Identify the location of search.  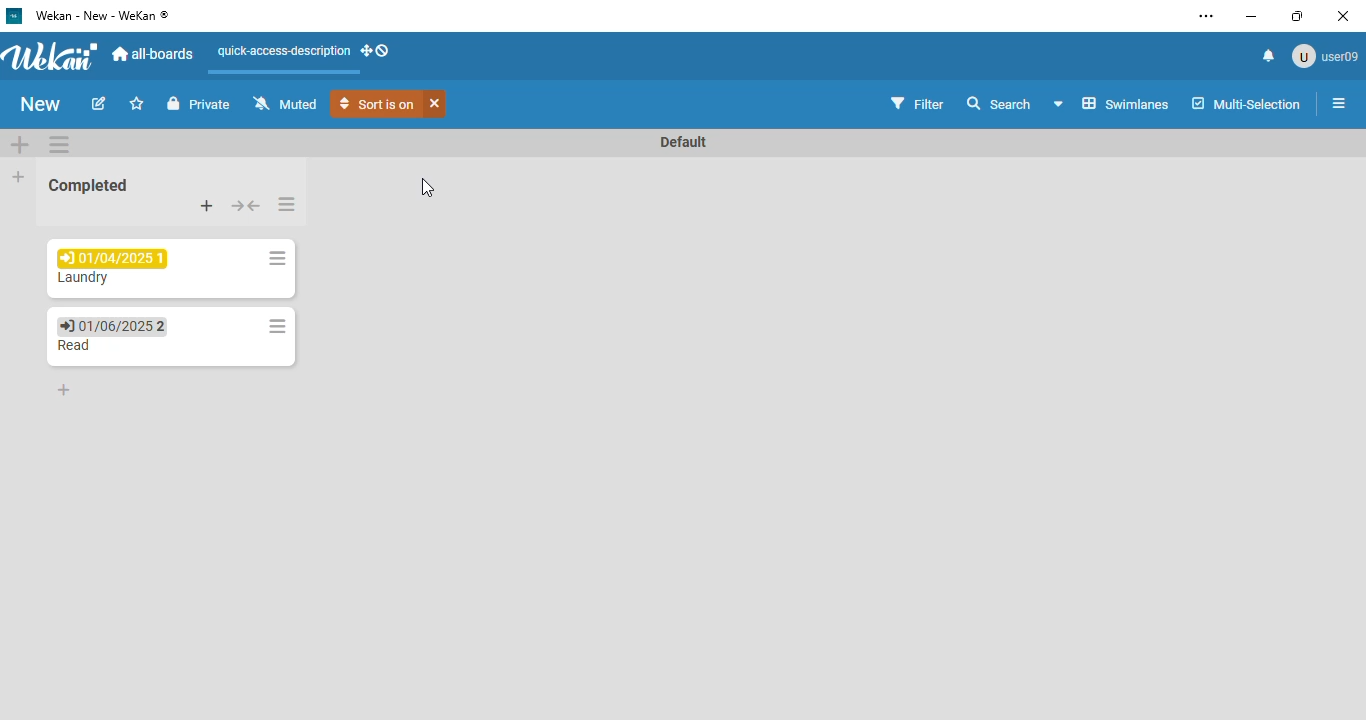
(998, 102).